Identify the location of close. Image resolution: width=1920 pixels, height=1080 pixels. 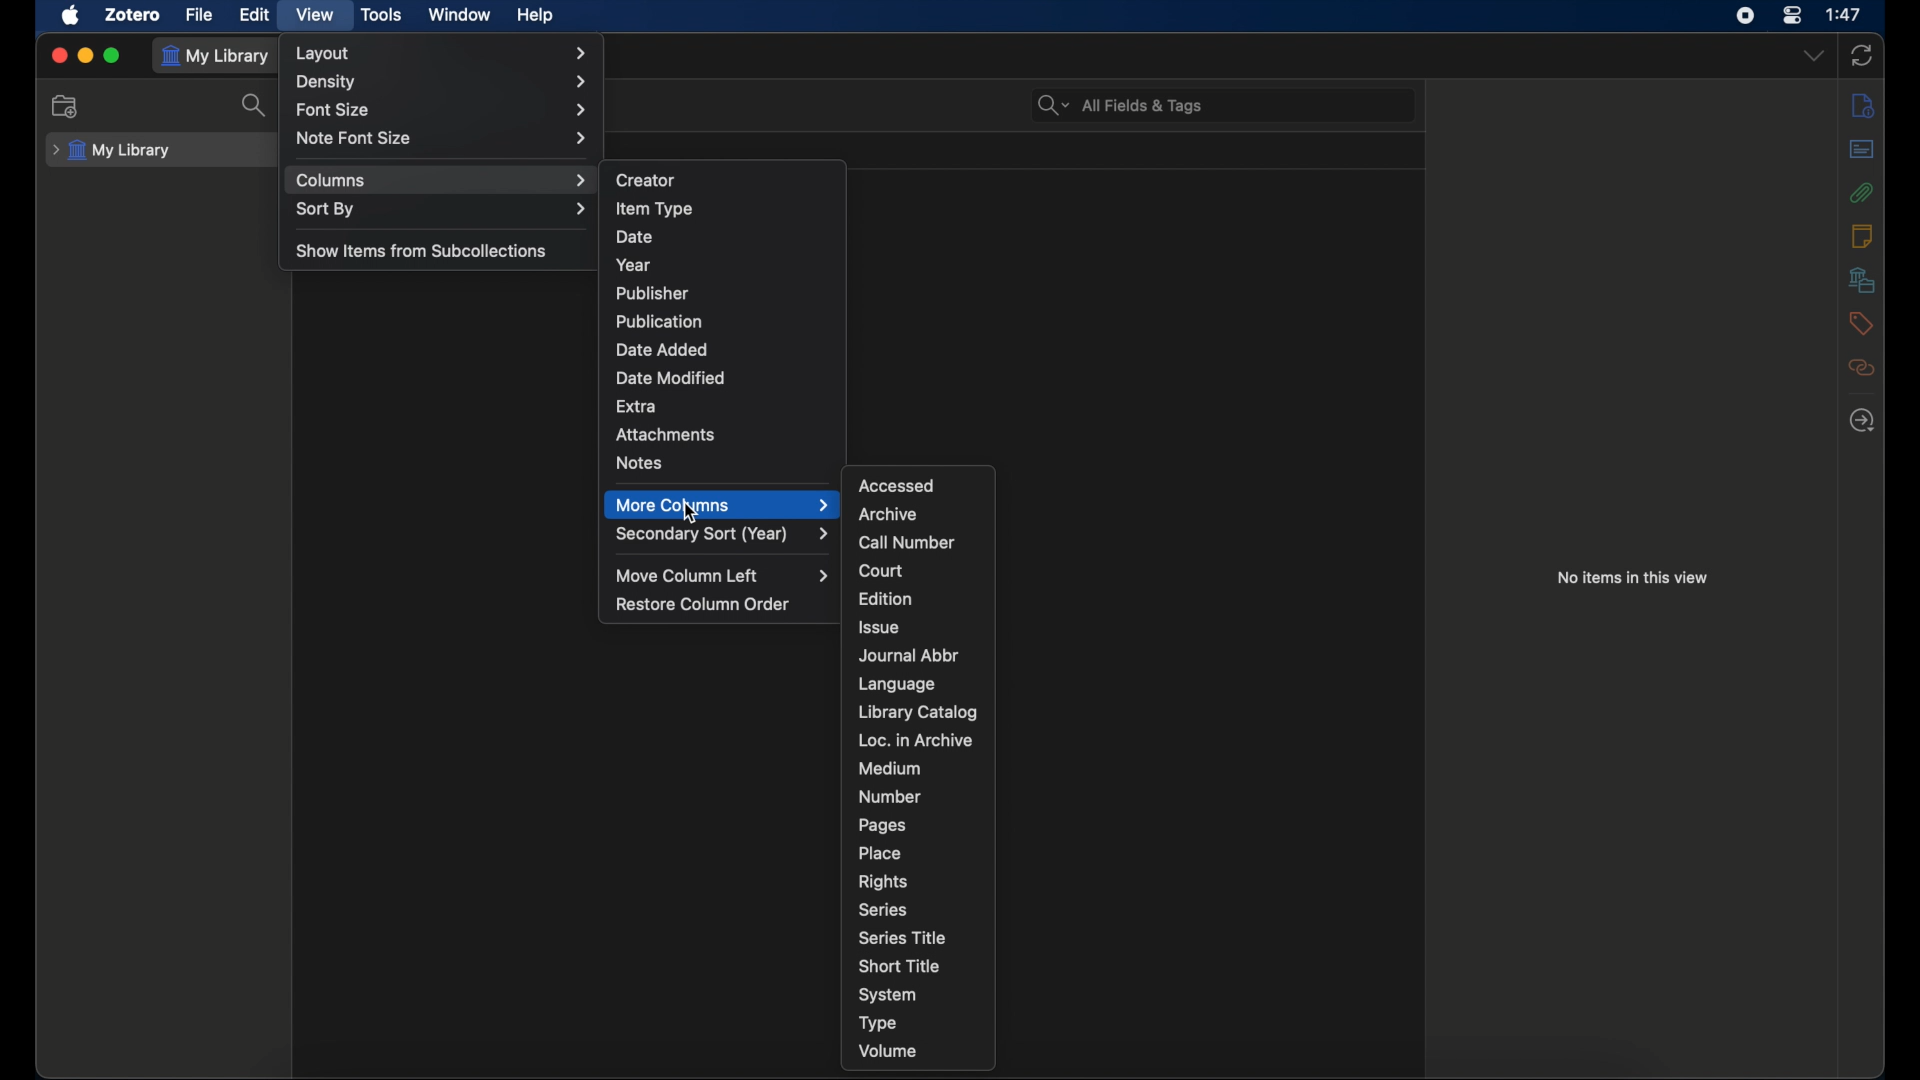
(58, 55).